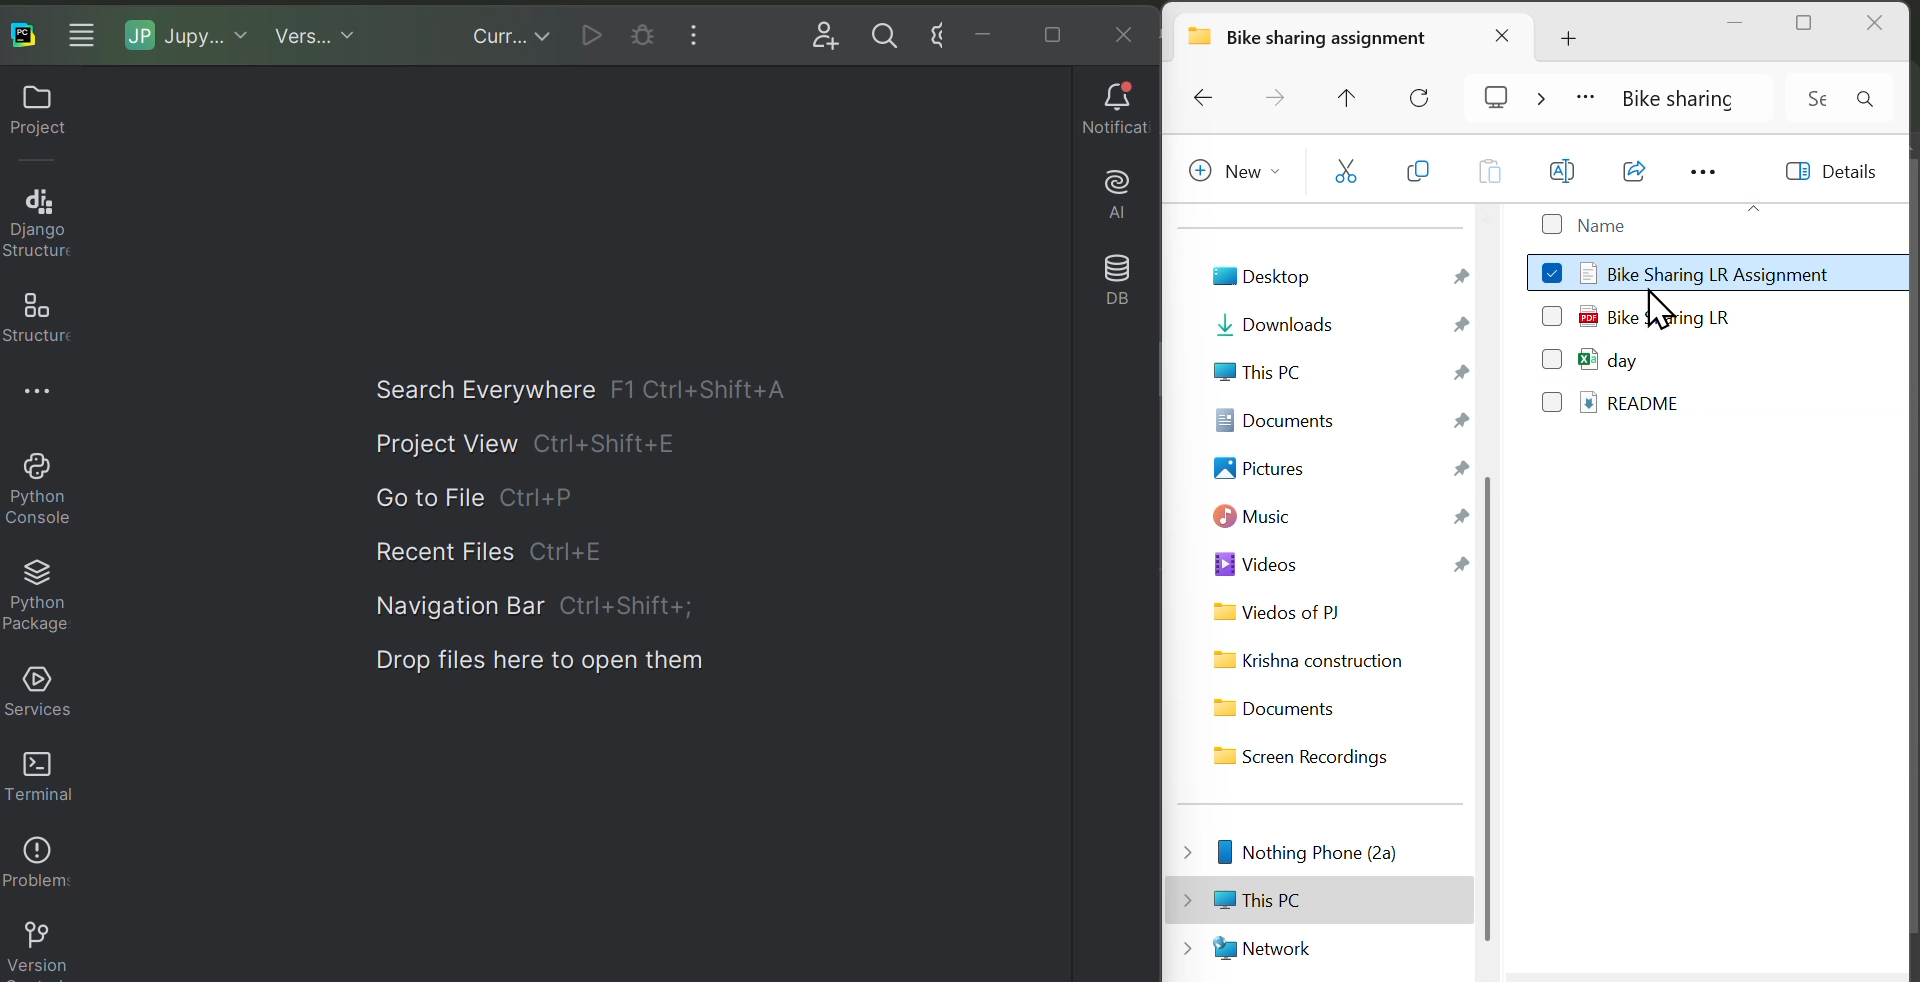  What do you see at coordinates (1552, 357) in the screenshot?
I see `Checkbox` at bounding box center [1552, 357].